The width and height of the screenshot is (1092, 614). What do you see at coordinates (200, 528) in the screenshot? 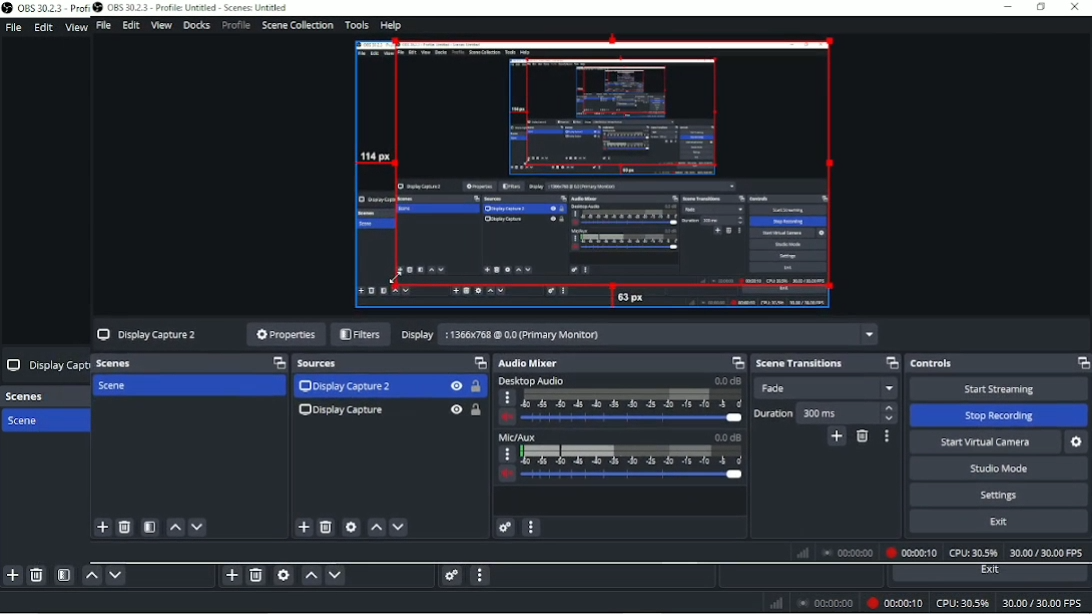
I see `down` at bounding box center [200, 528].